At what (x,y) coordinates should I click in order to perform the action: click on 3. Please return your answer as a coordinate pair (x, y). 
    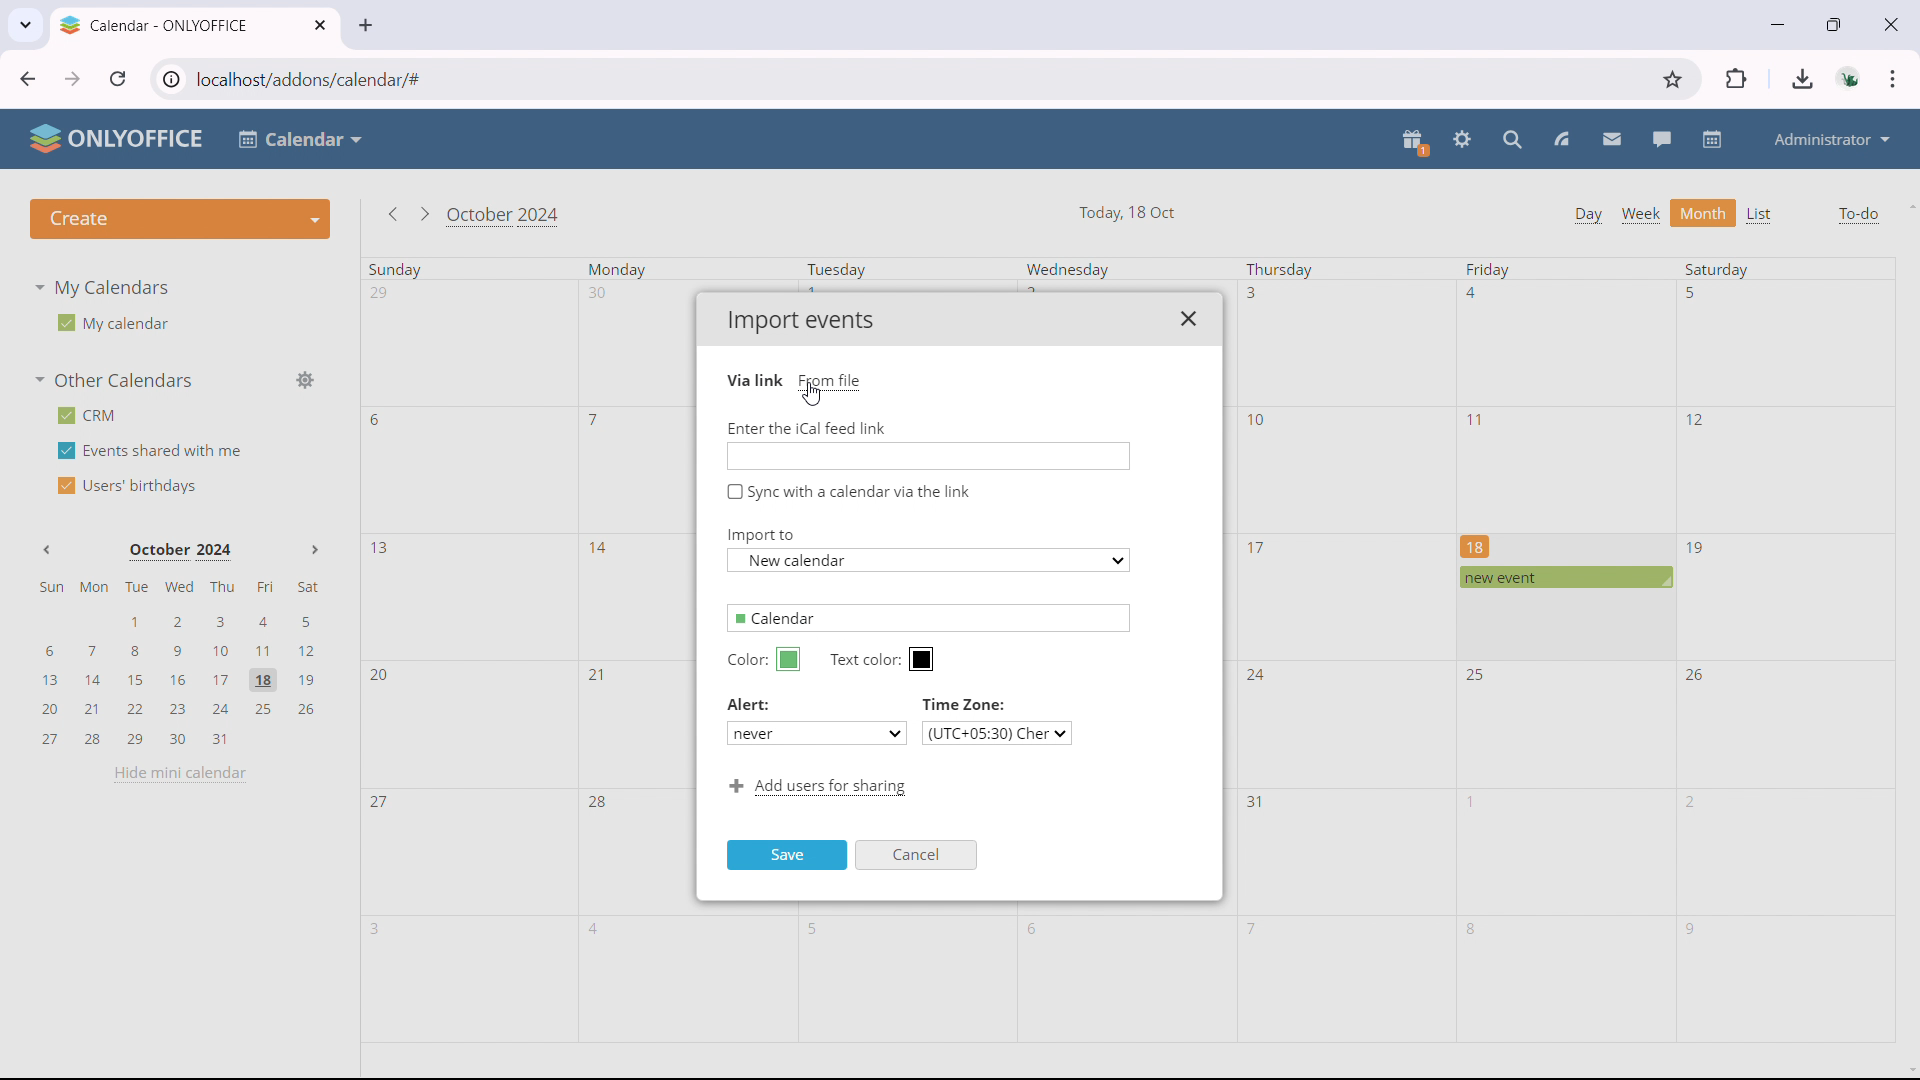
    Looking at the image, I should click on (380, 929).